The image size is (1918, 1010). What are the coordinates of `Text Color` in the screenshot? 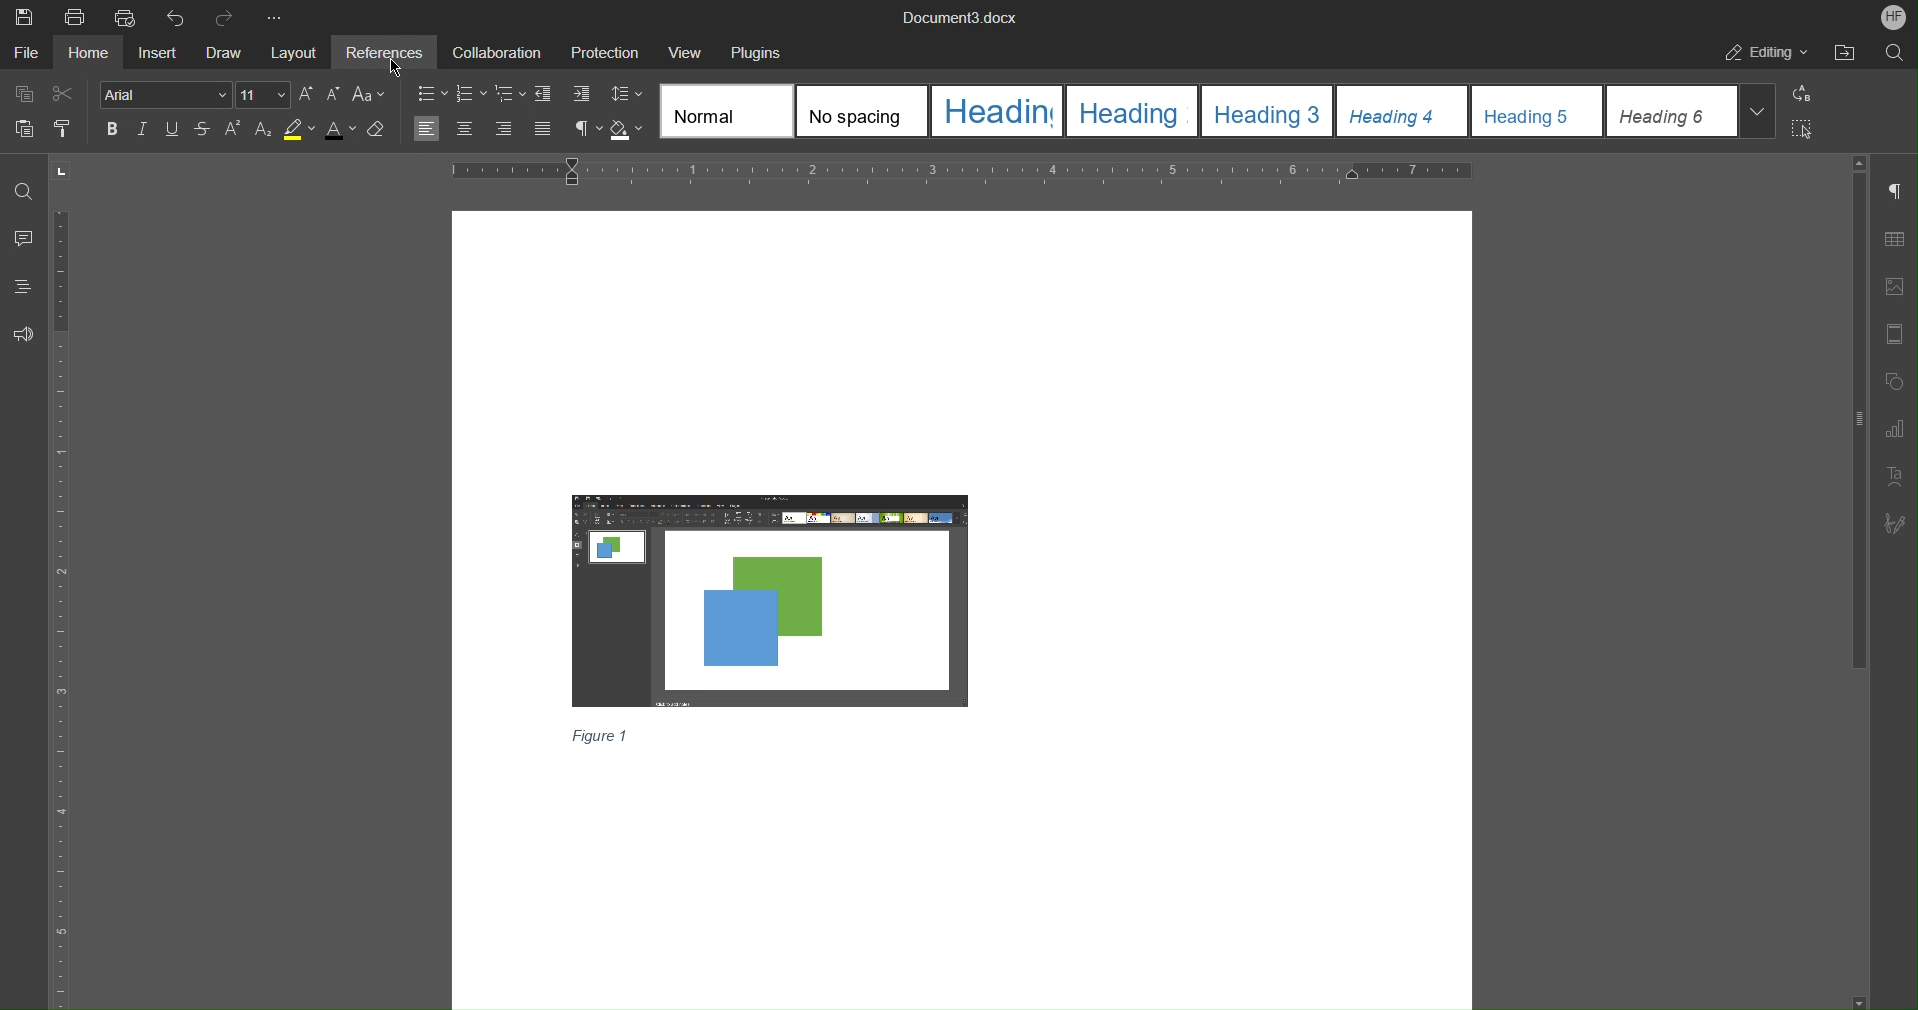 It's located at (344, 129).